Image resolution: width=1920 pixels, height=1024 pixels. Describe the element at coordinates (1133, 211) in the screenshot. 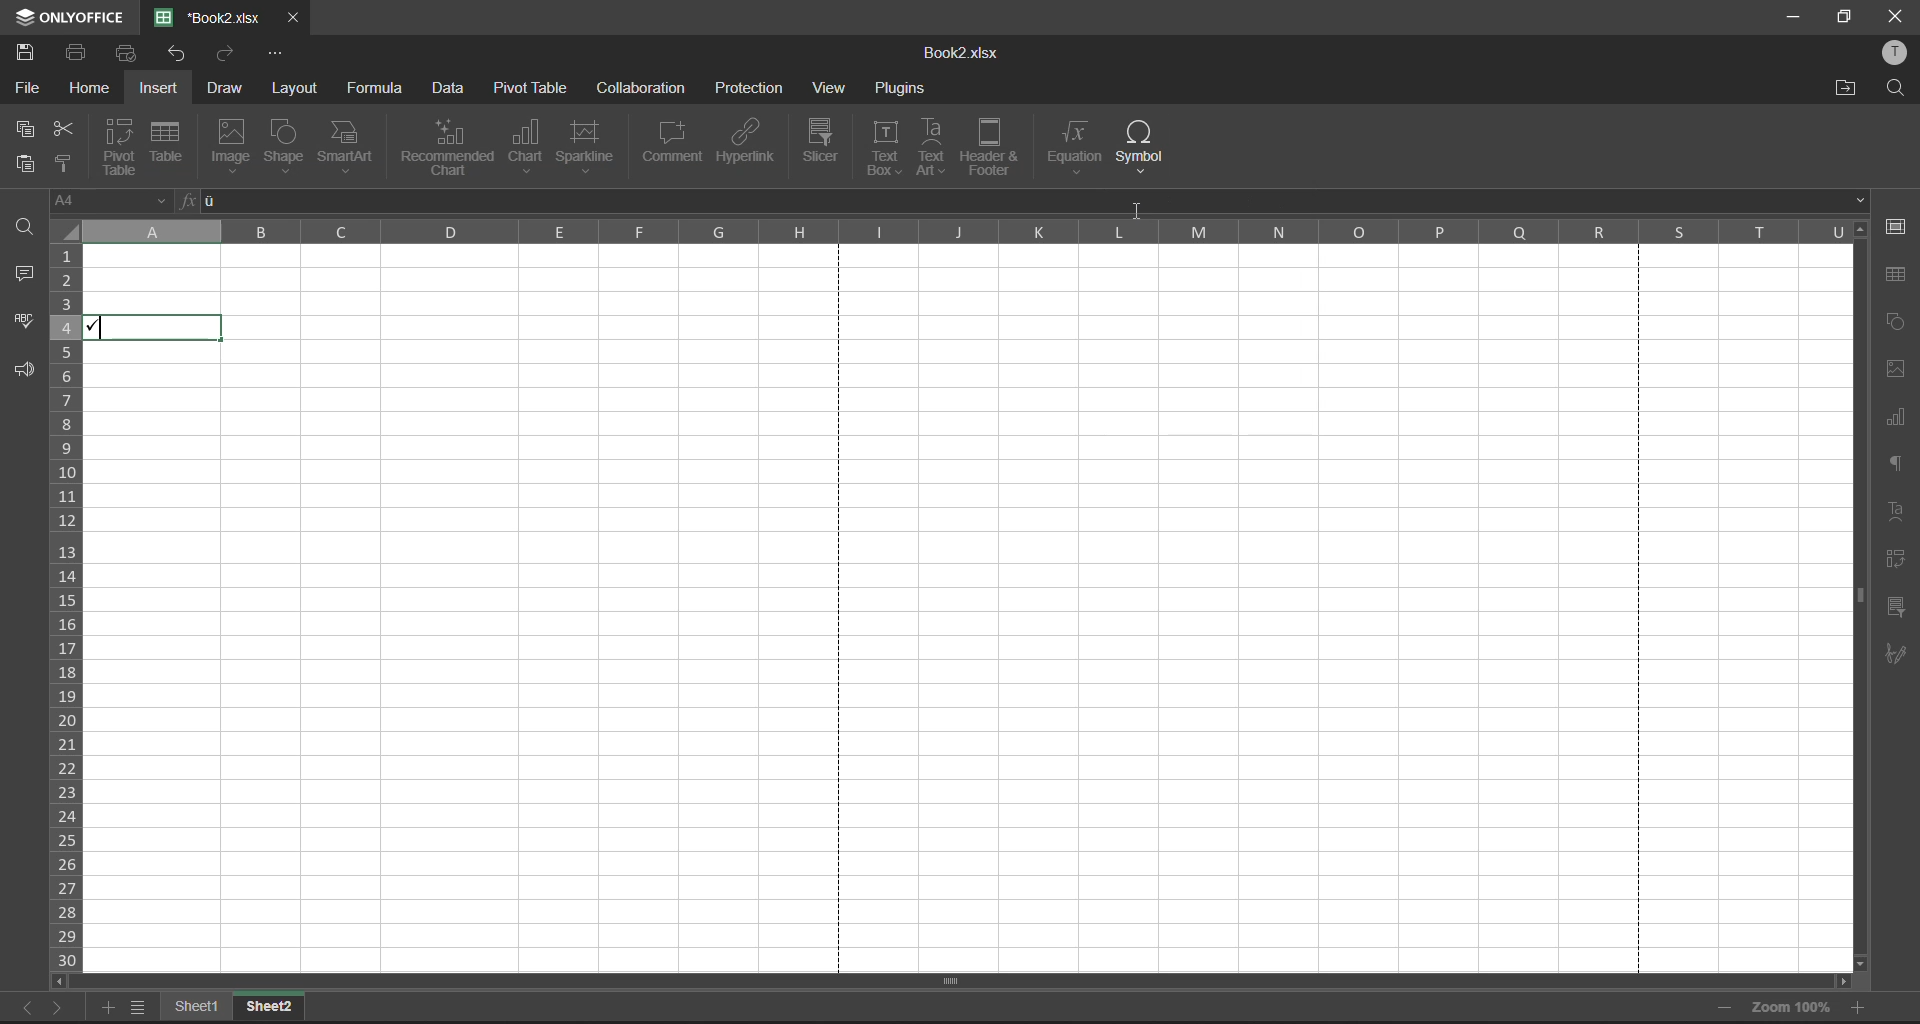

I see `cursor` at that location.